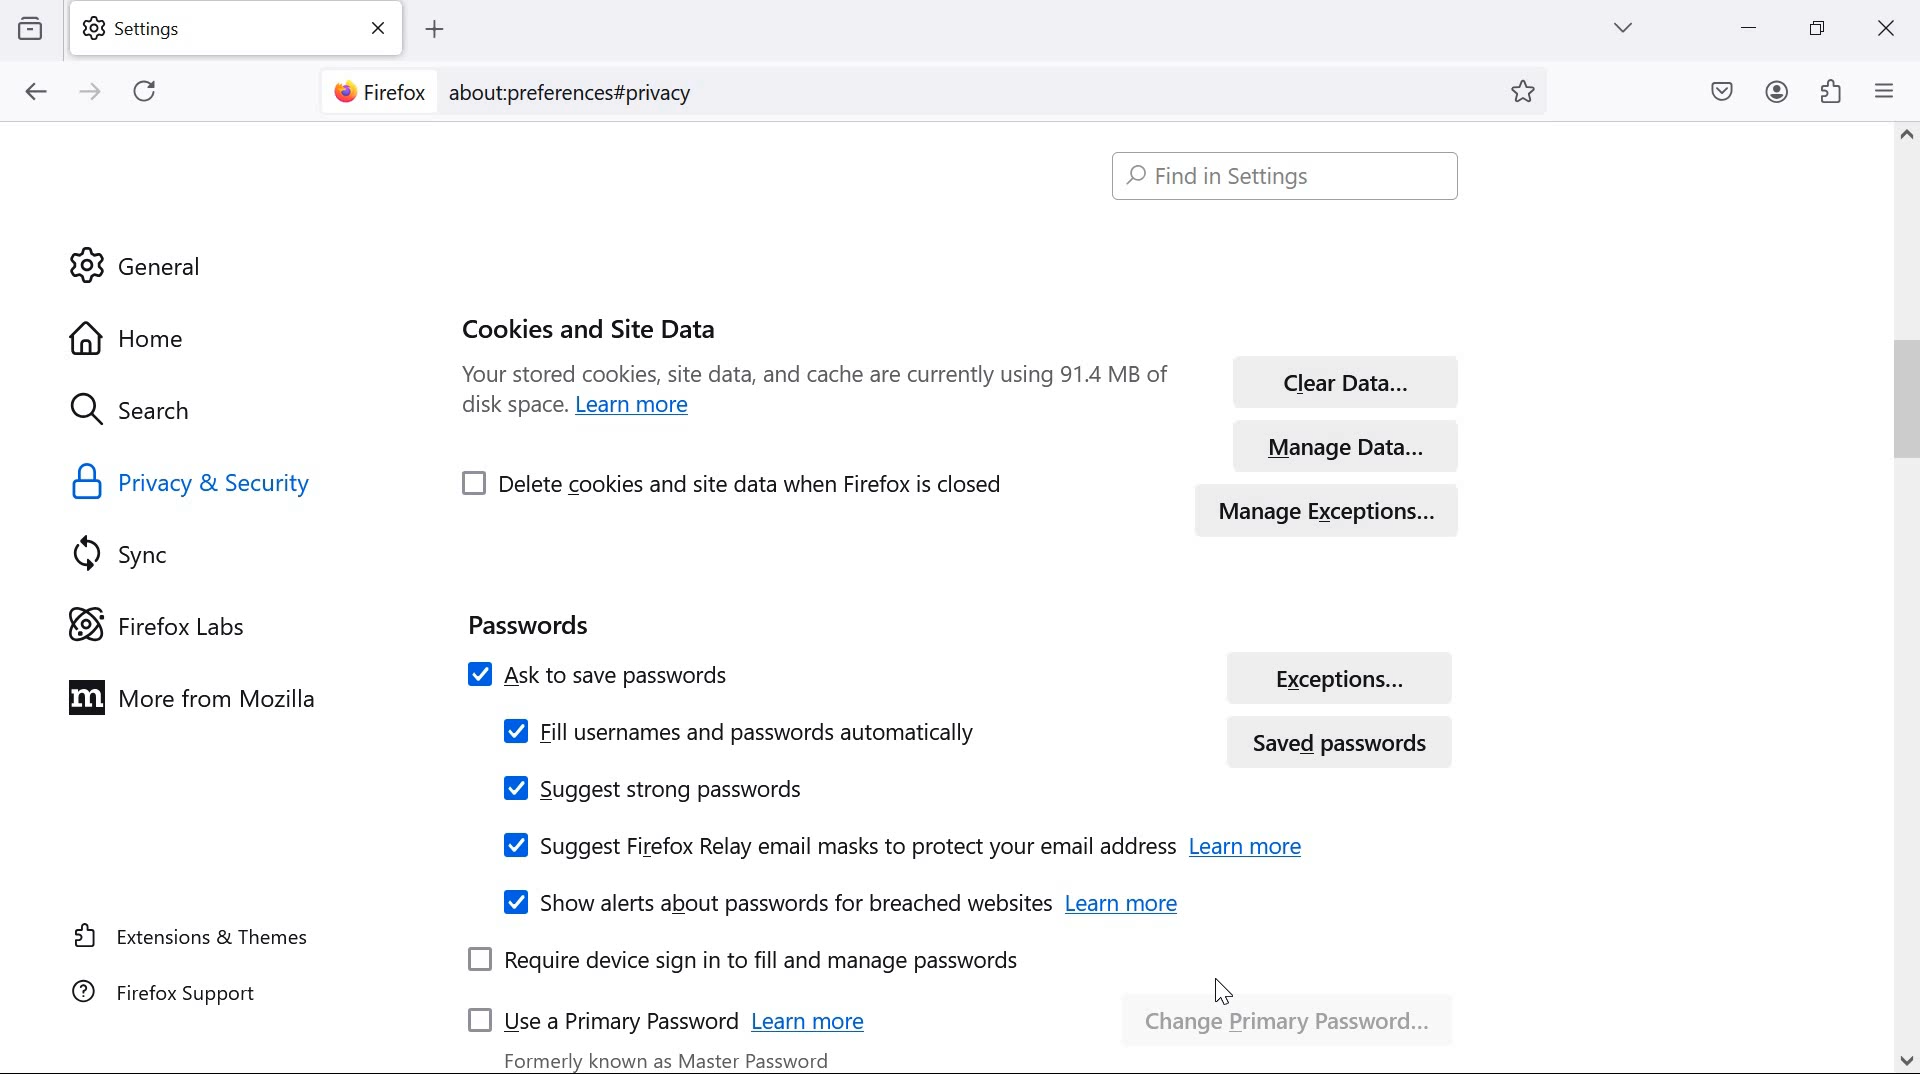  I want to click on save to pocket, so click(1722, 93).